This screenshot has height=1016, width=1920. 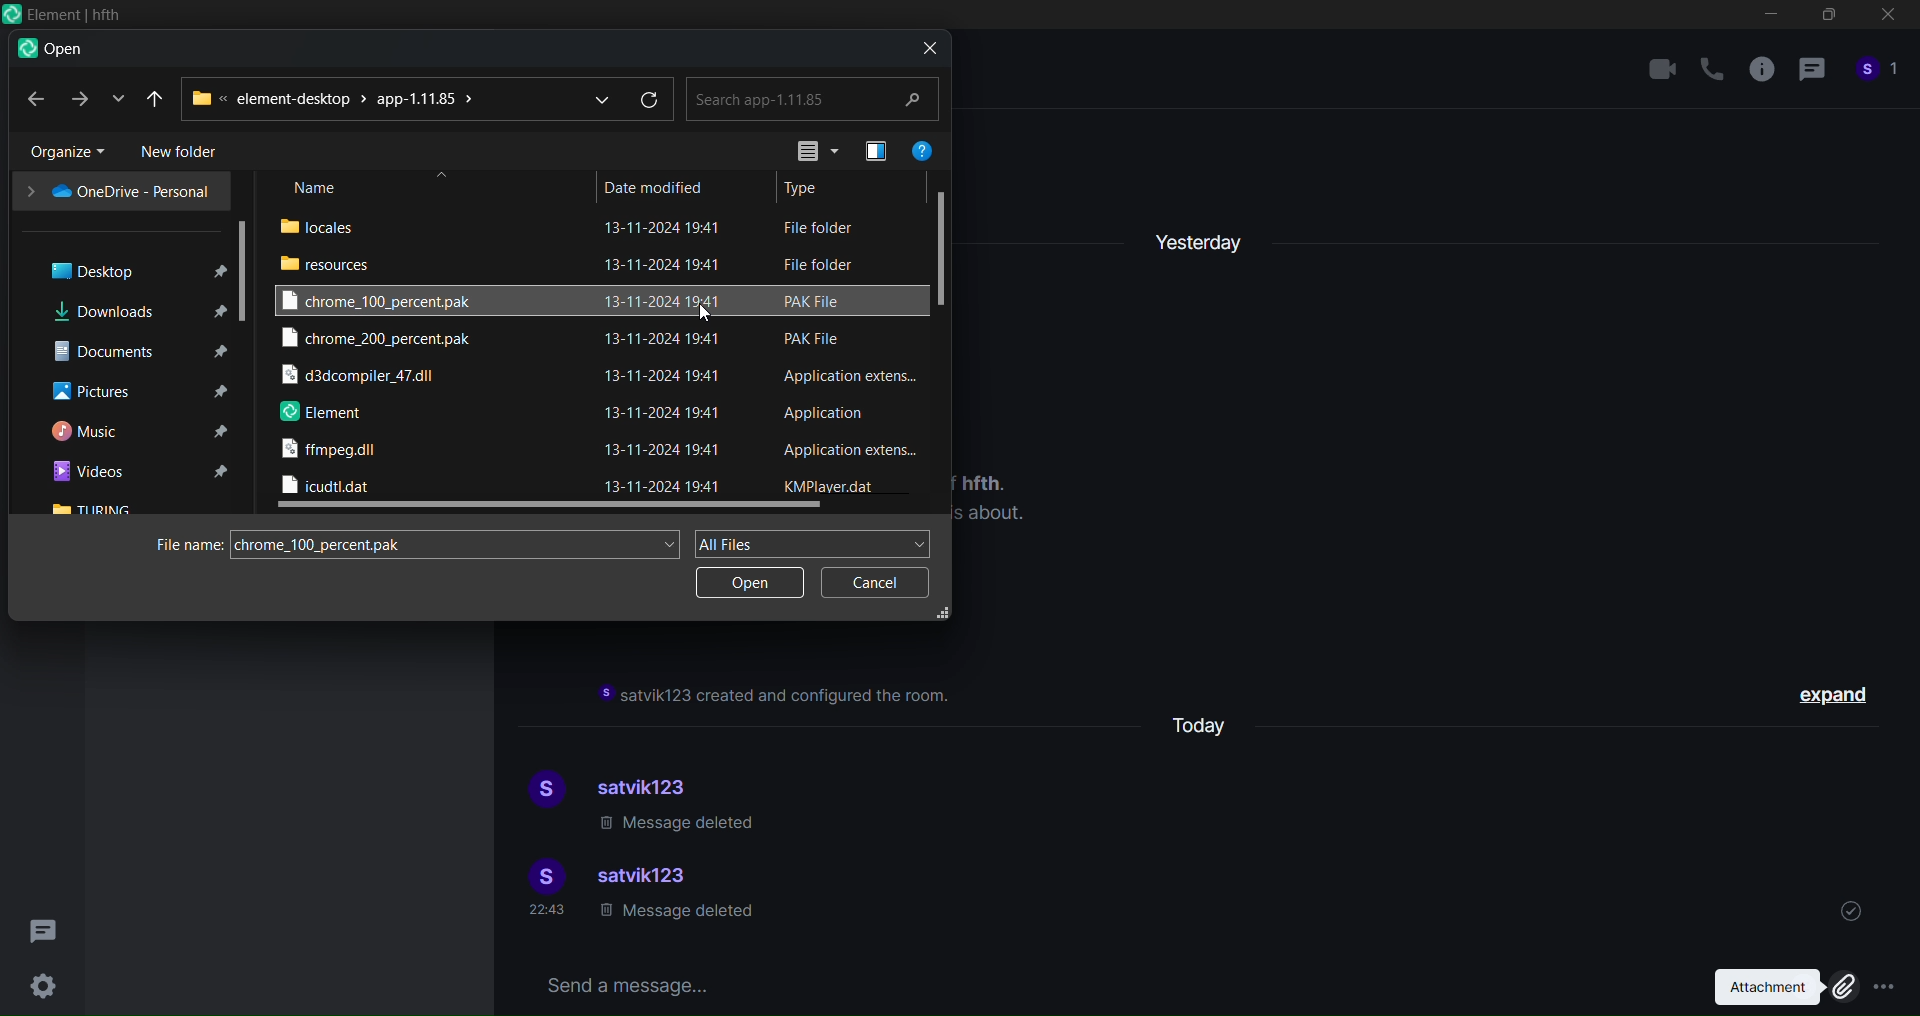 What do you see at coordinates (388, 300) in the screenshot?
I see `chrome 100` at bounding box center [388, 300].